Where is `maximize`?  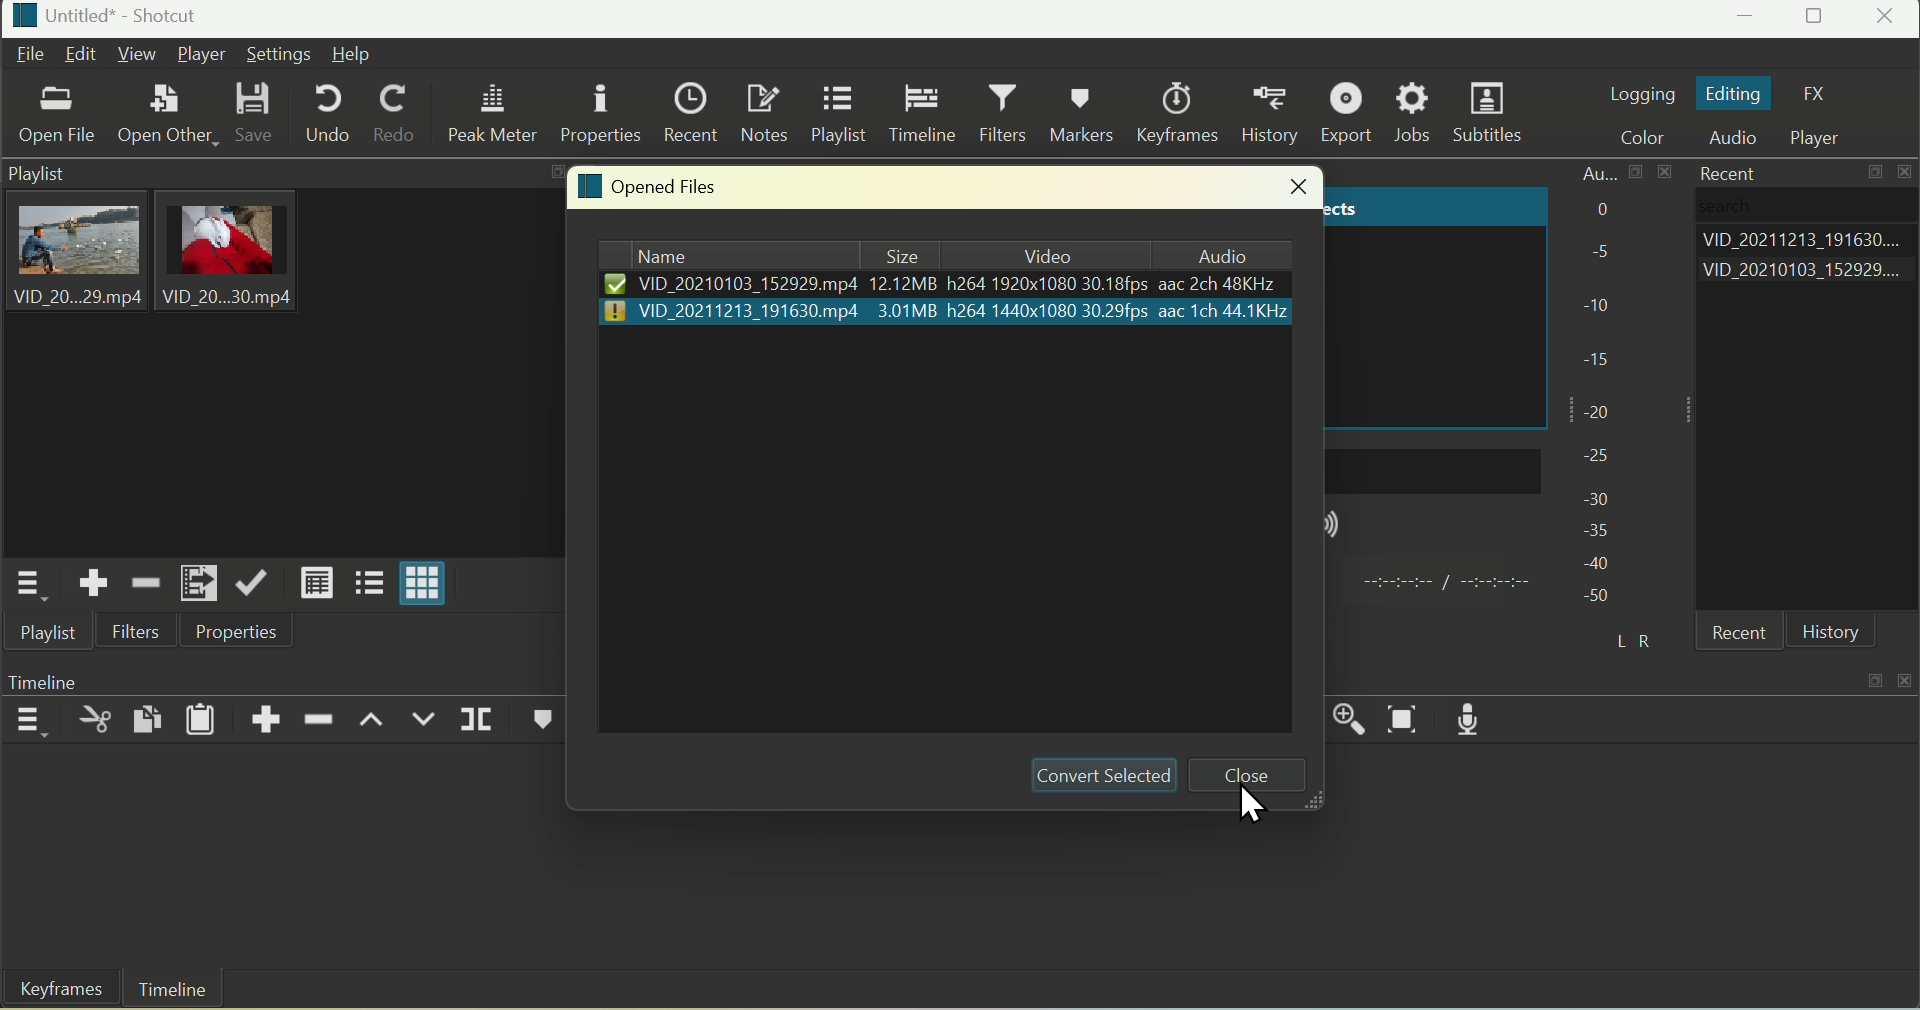
maximize is located at coordinates (1877, 175).